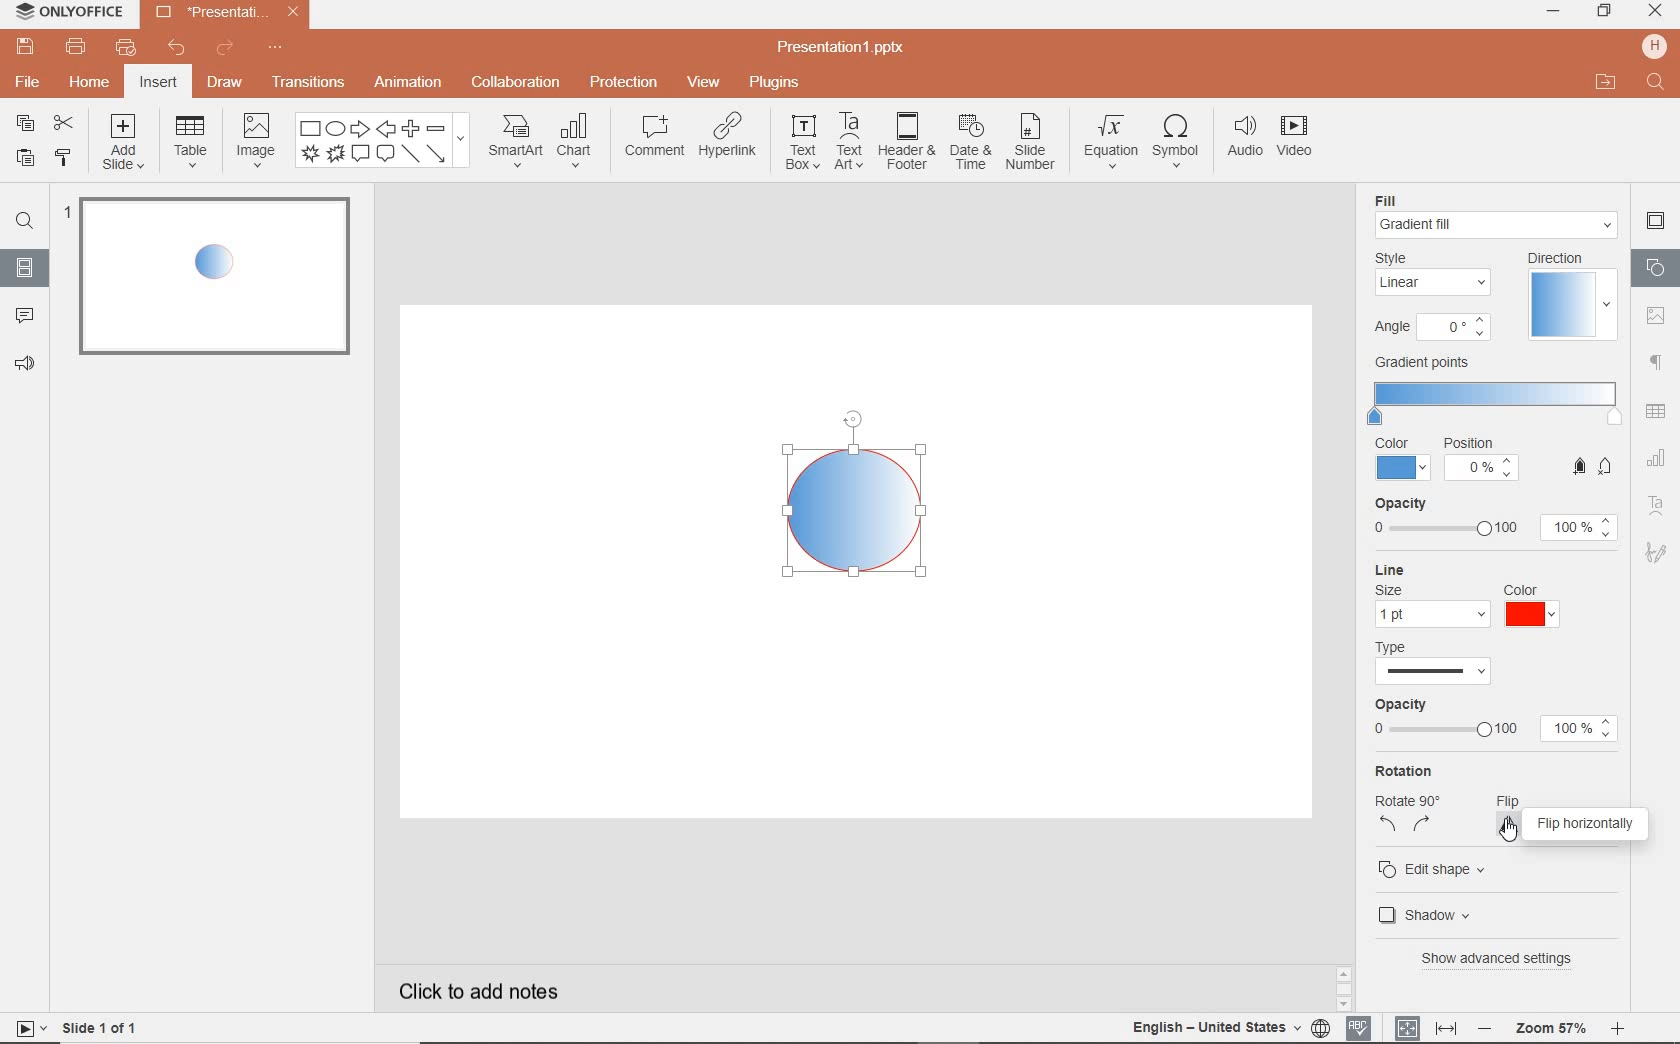 Image resolution: width=1680 pixels, height=1044 pixels. I want to click on hyperlink, so click(730, 140).